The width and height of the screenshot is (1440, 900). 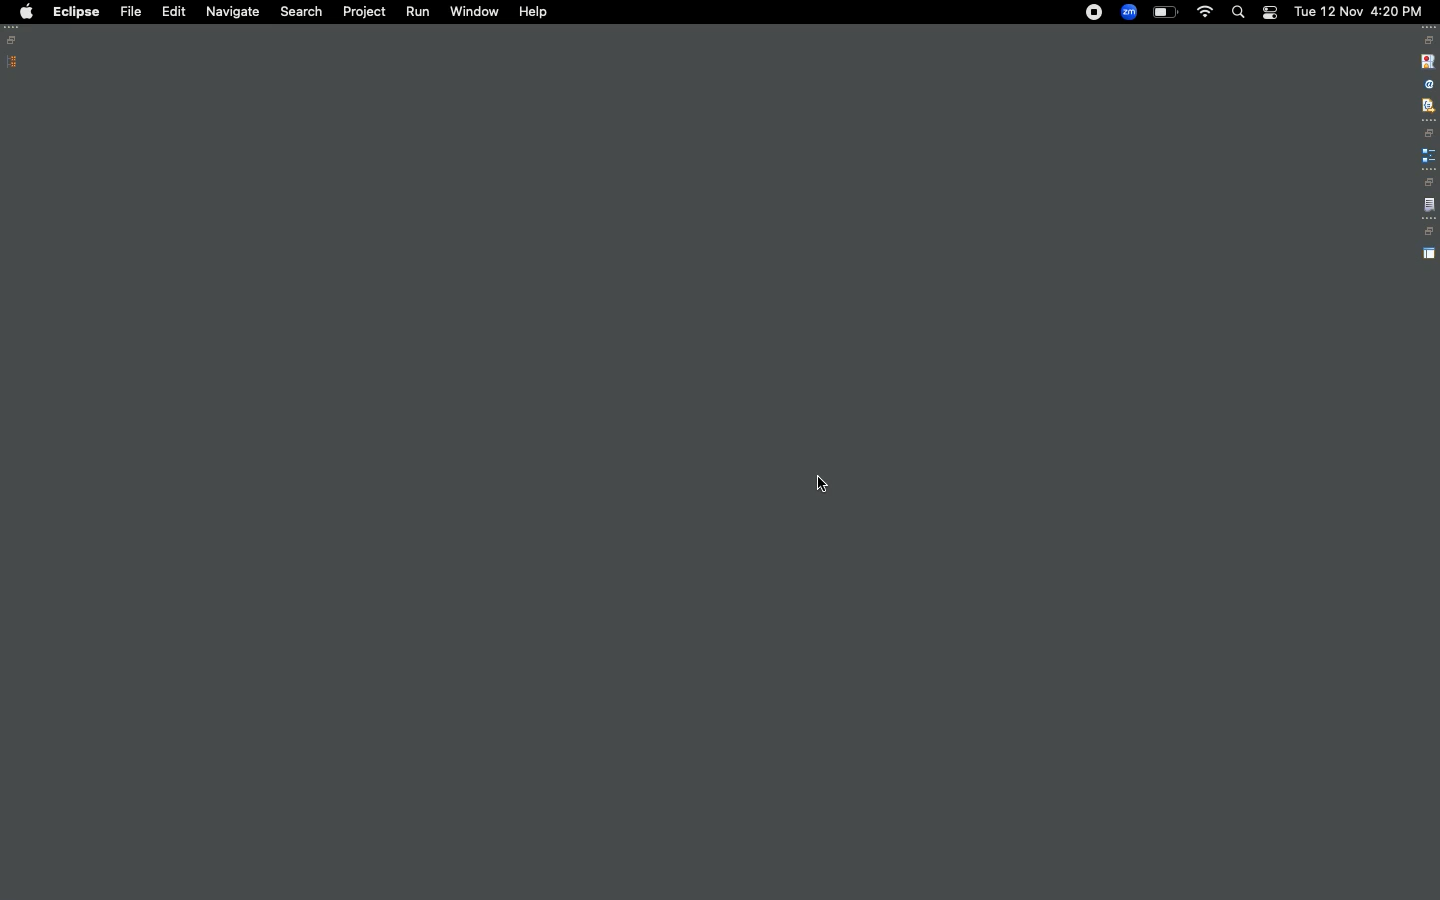 I want to click on File, so click(x=129, y=11).